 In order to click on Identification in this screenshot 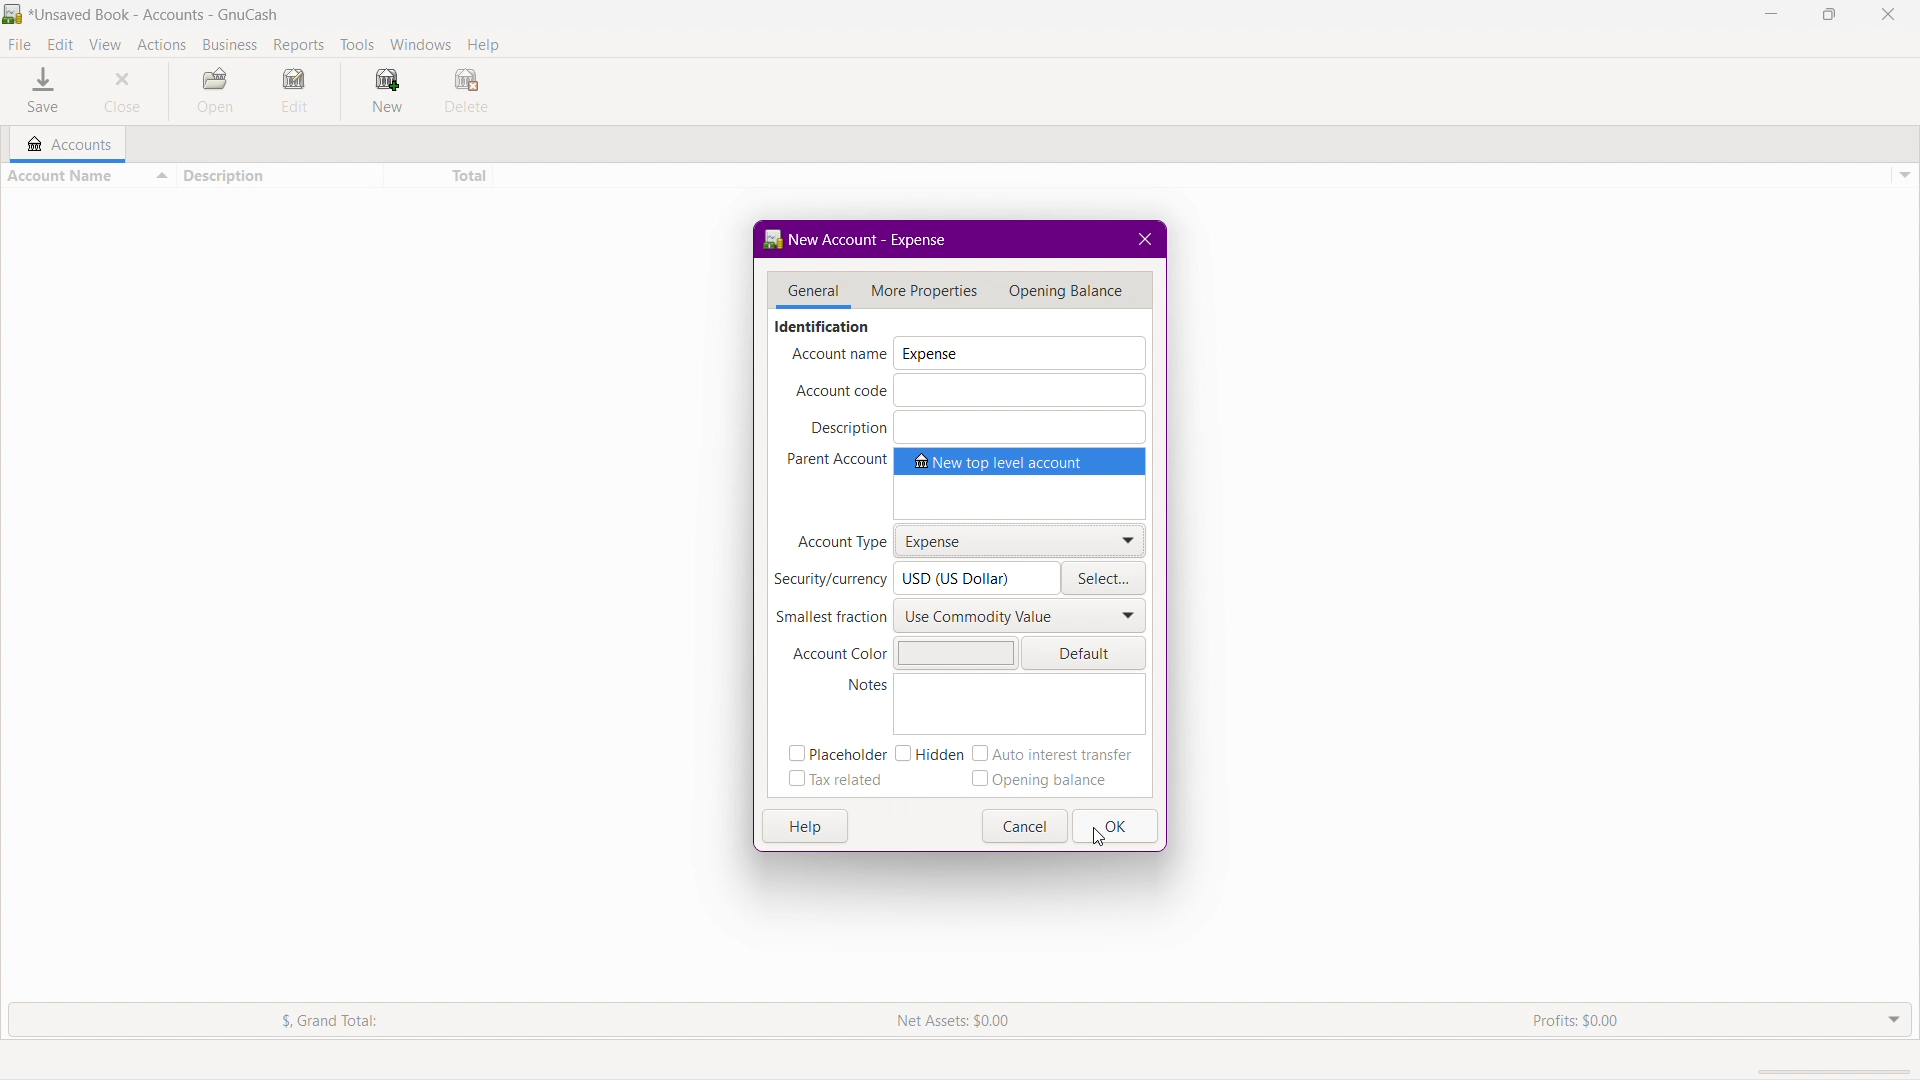, I will do `click(820, 326)`.